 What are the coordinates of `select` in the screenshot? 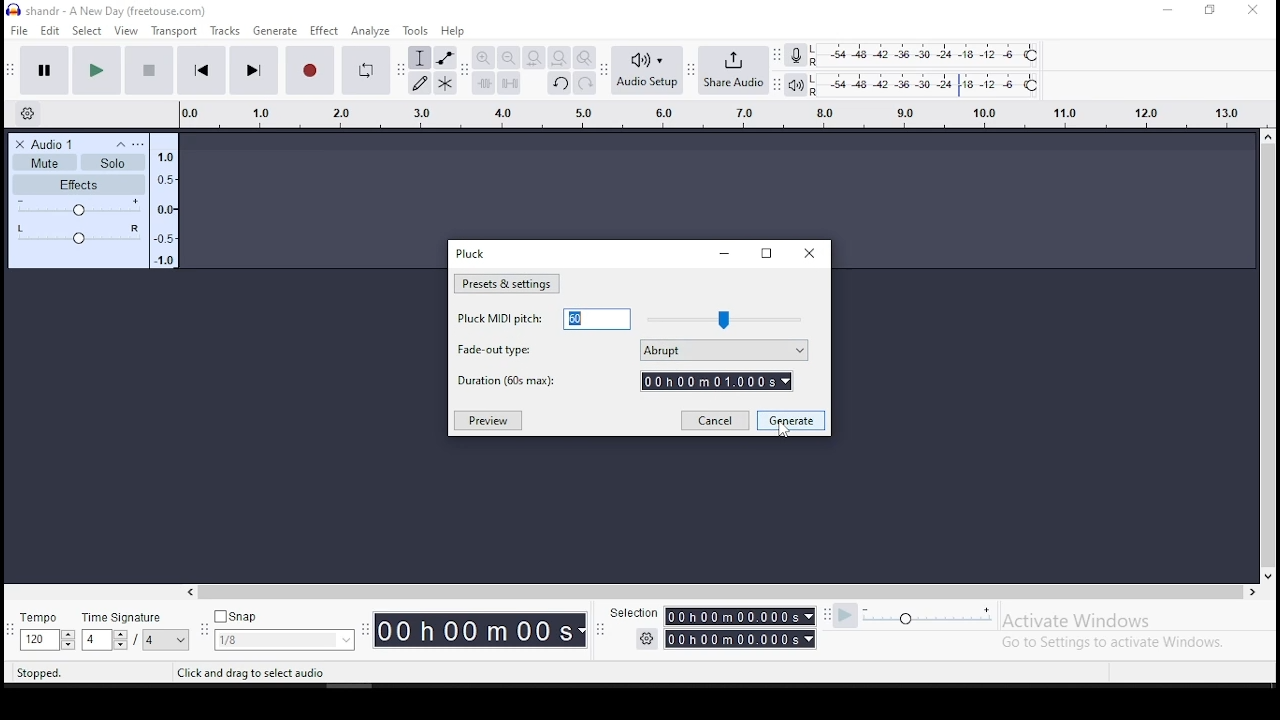 It's located at (89, 32).